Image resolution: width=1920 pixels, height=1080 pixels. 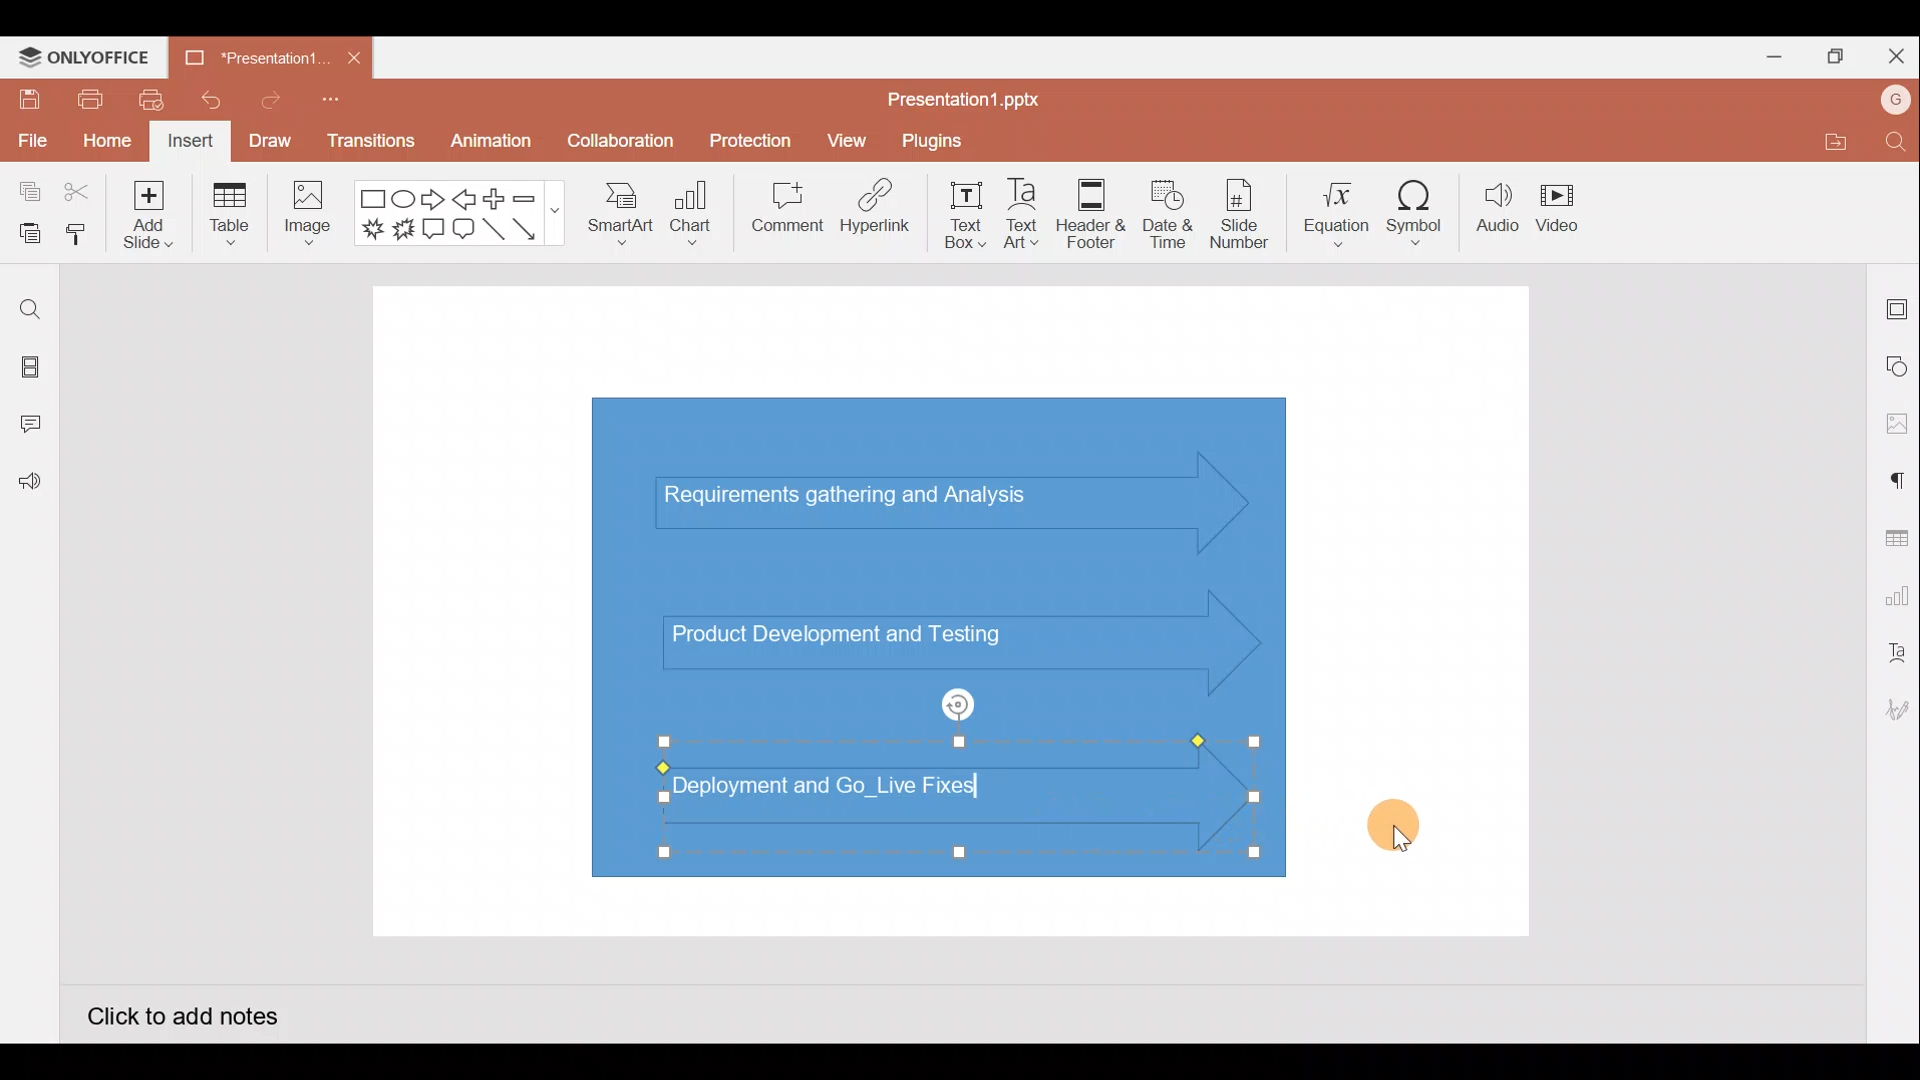 What do you see at coordinates (434, 230) in the screenshot?
I see `Rectangular callout` at bounding box center [434, 230].